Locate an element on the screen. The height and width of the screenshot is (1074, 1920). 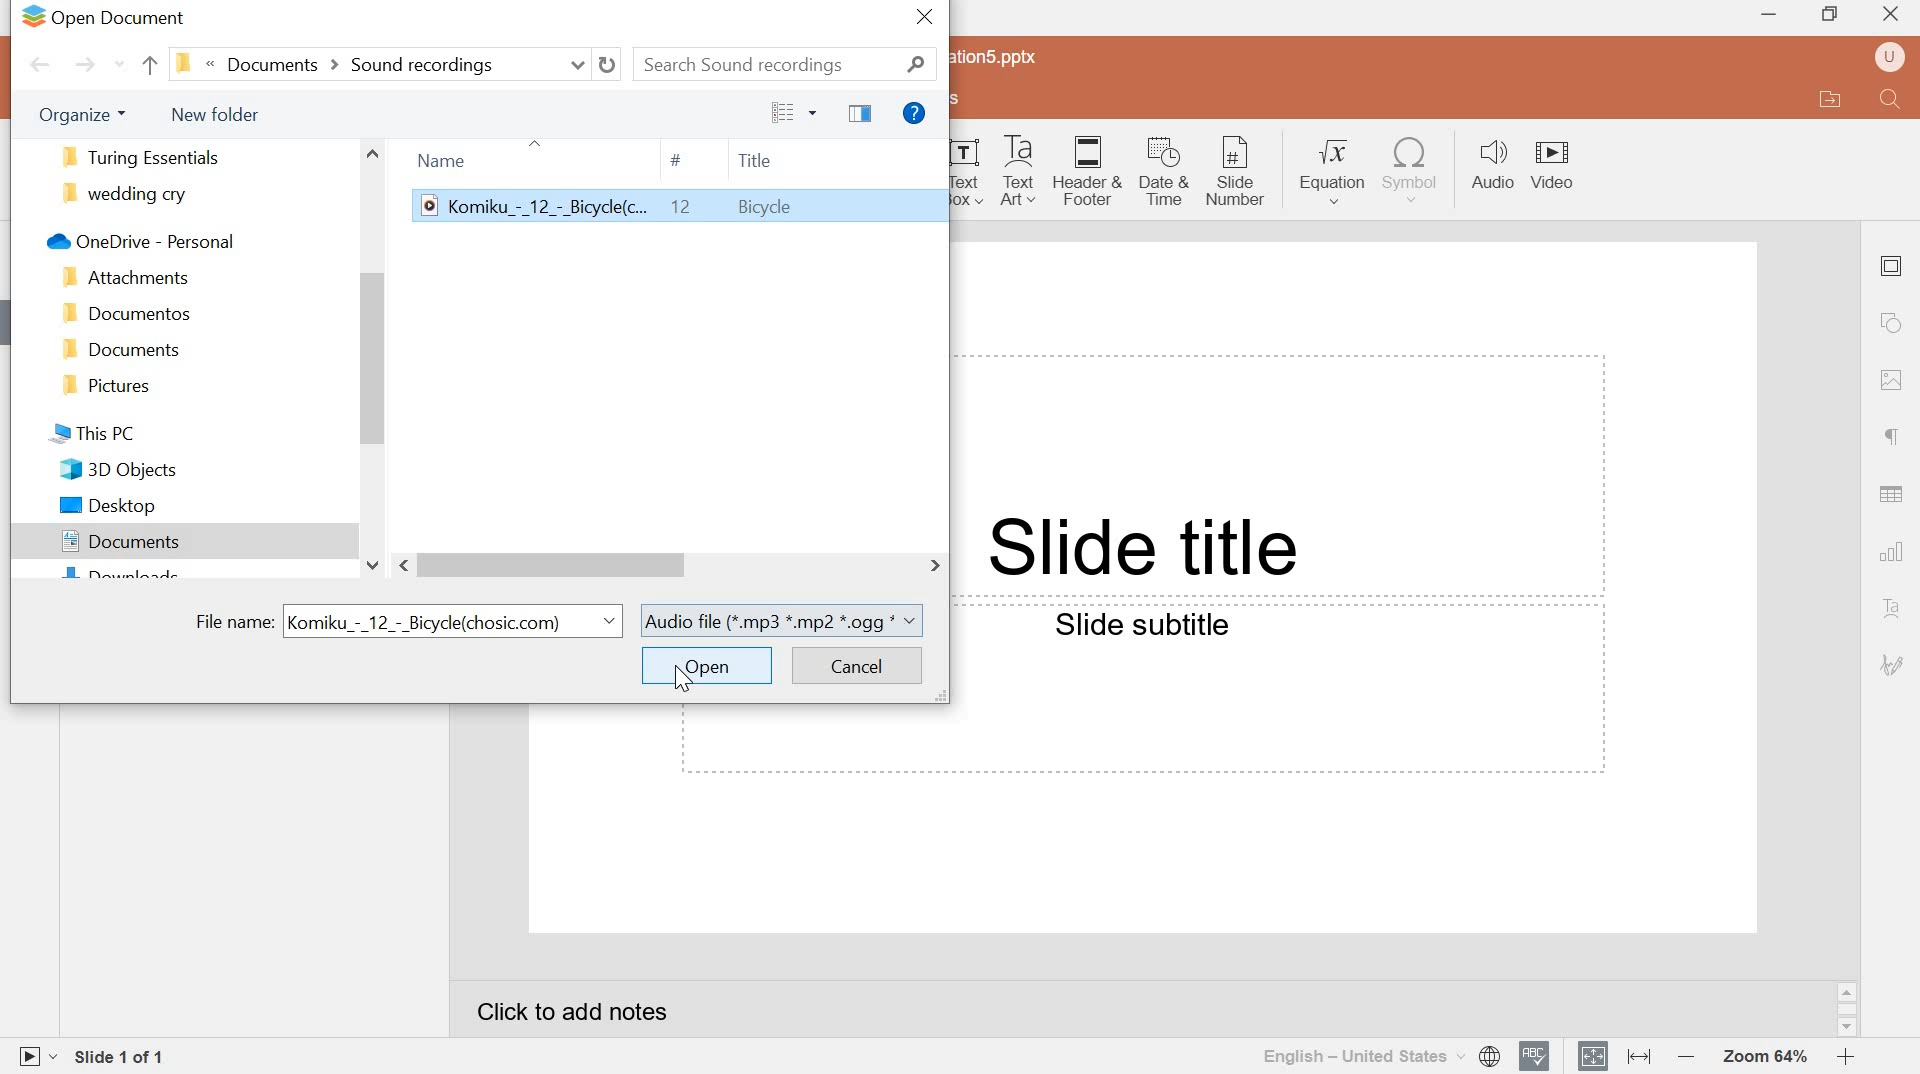
search sound recordings is located at coordinates (787, 64).